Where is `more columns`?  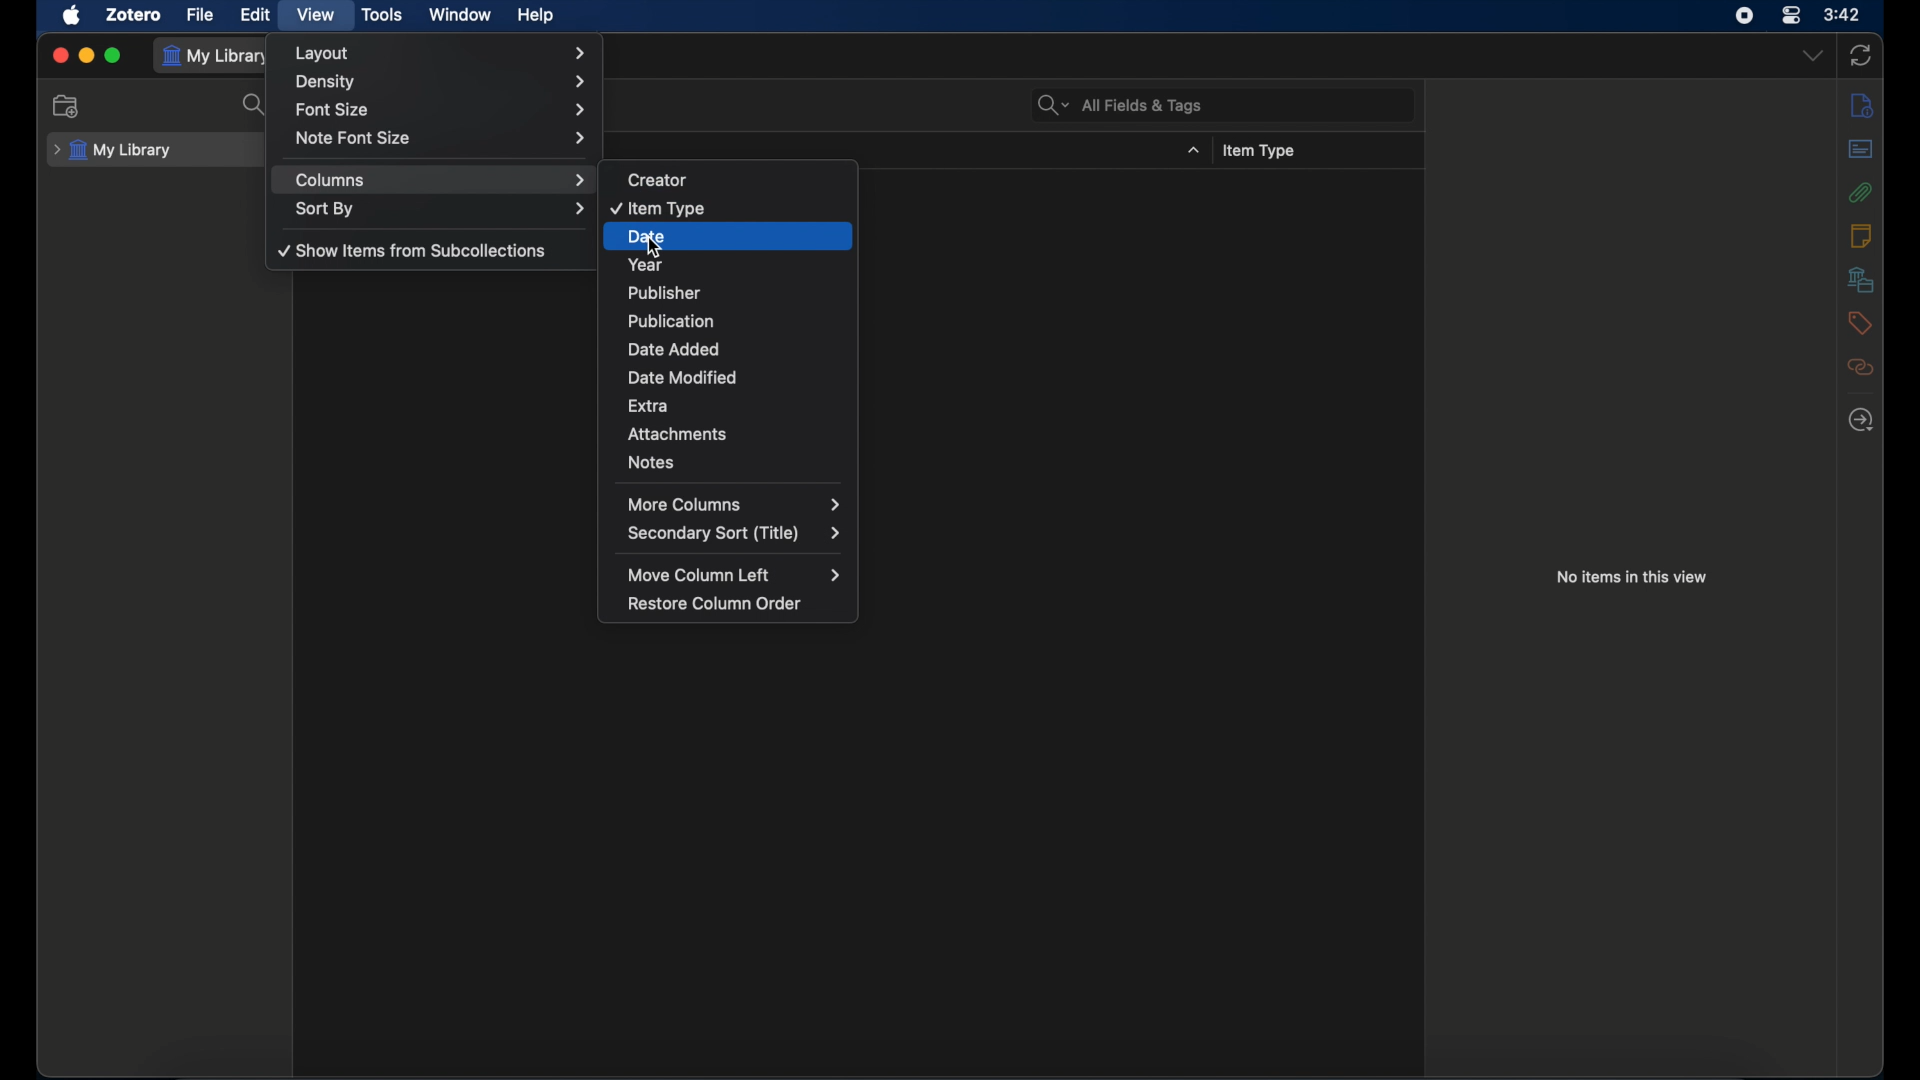
more columns is located at coordinates (737, 505).